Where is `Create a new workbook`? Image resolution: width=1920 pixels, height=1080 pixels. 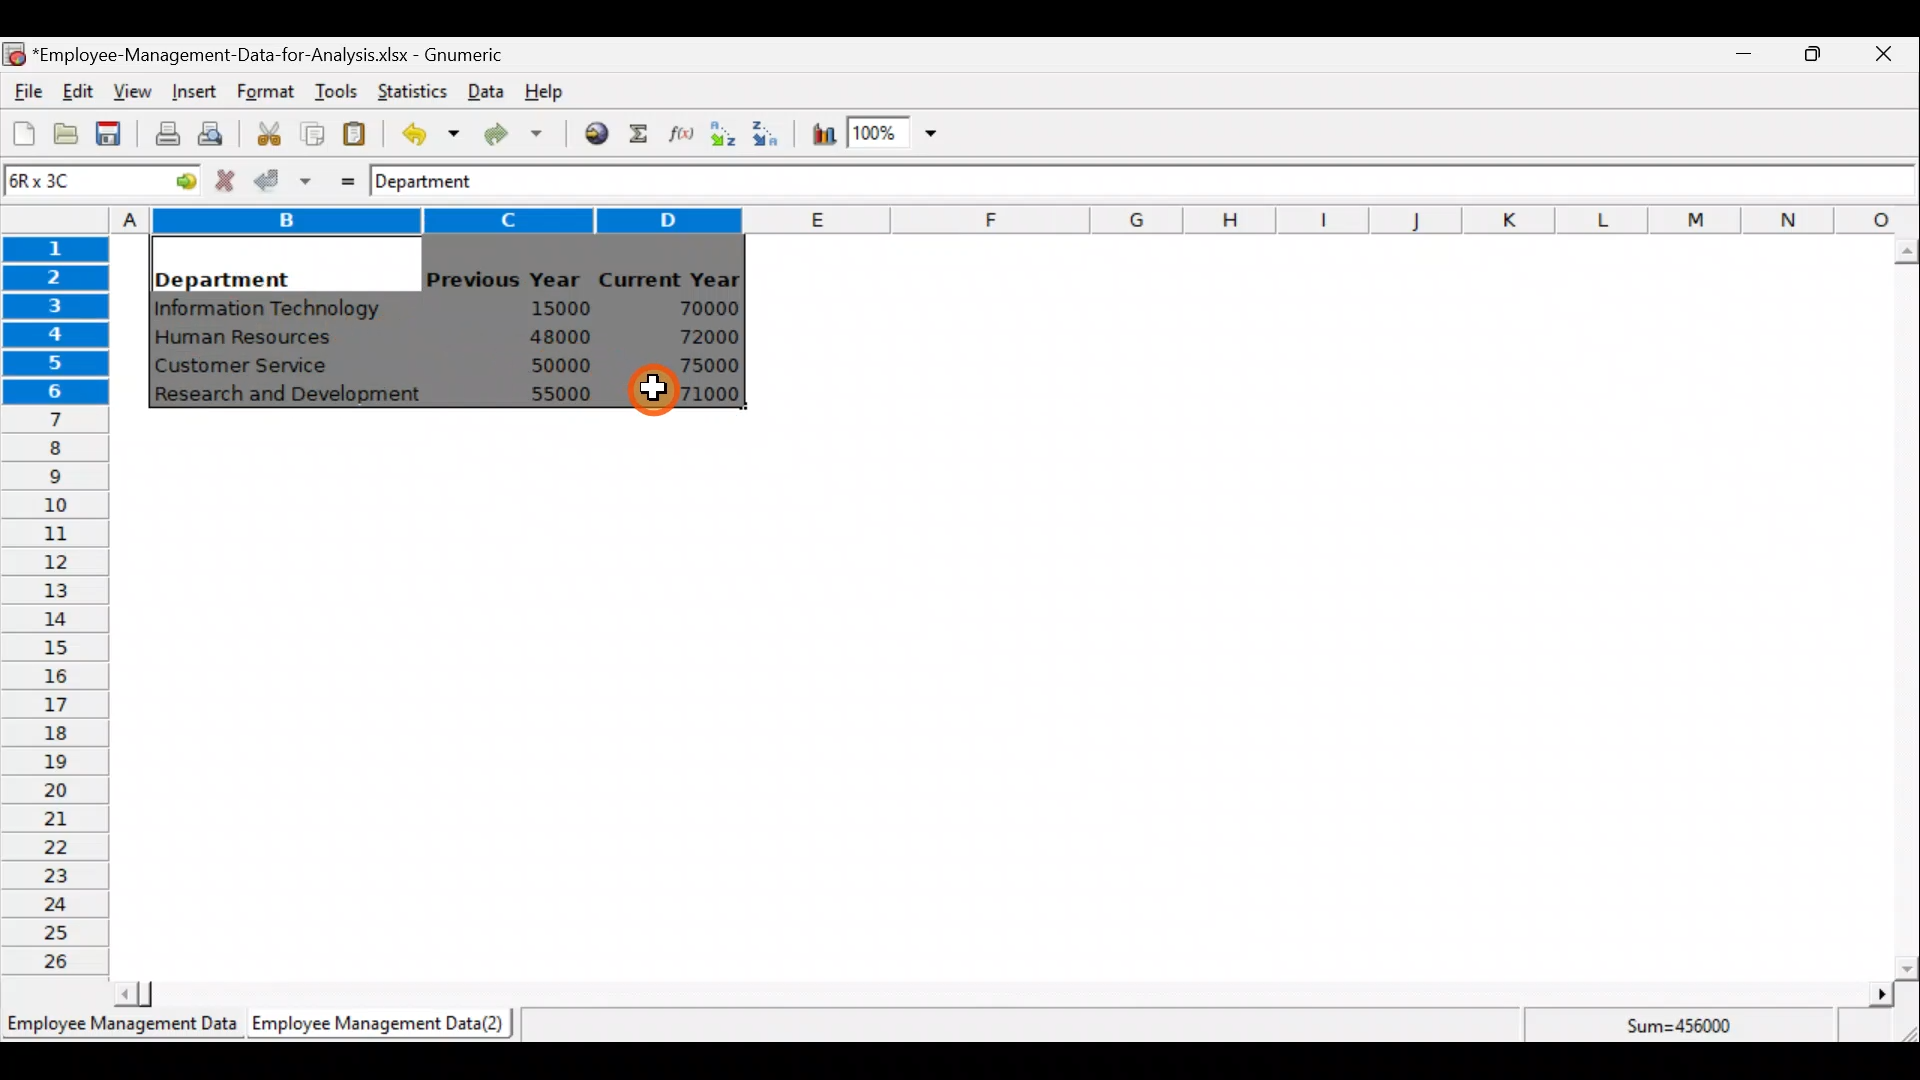 Create a new workbook is located at coordinates (24, 133).